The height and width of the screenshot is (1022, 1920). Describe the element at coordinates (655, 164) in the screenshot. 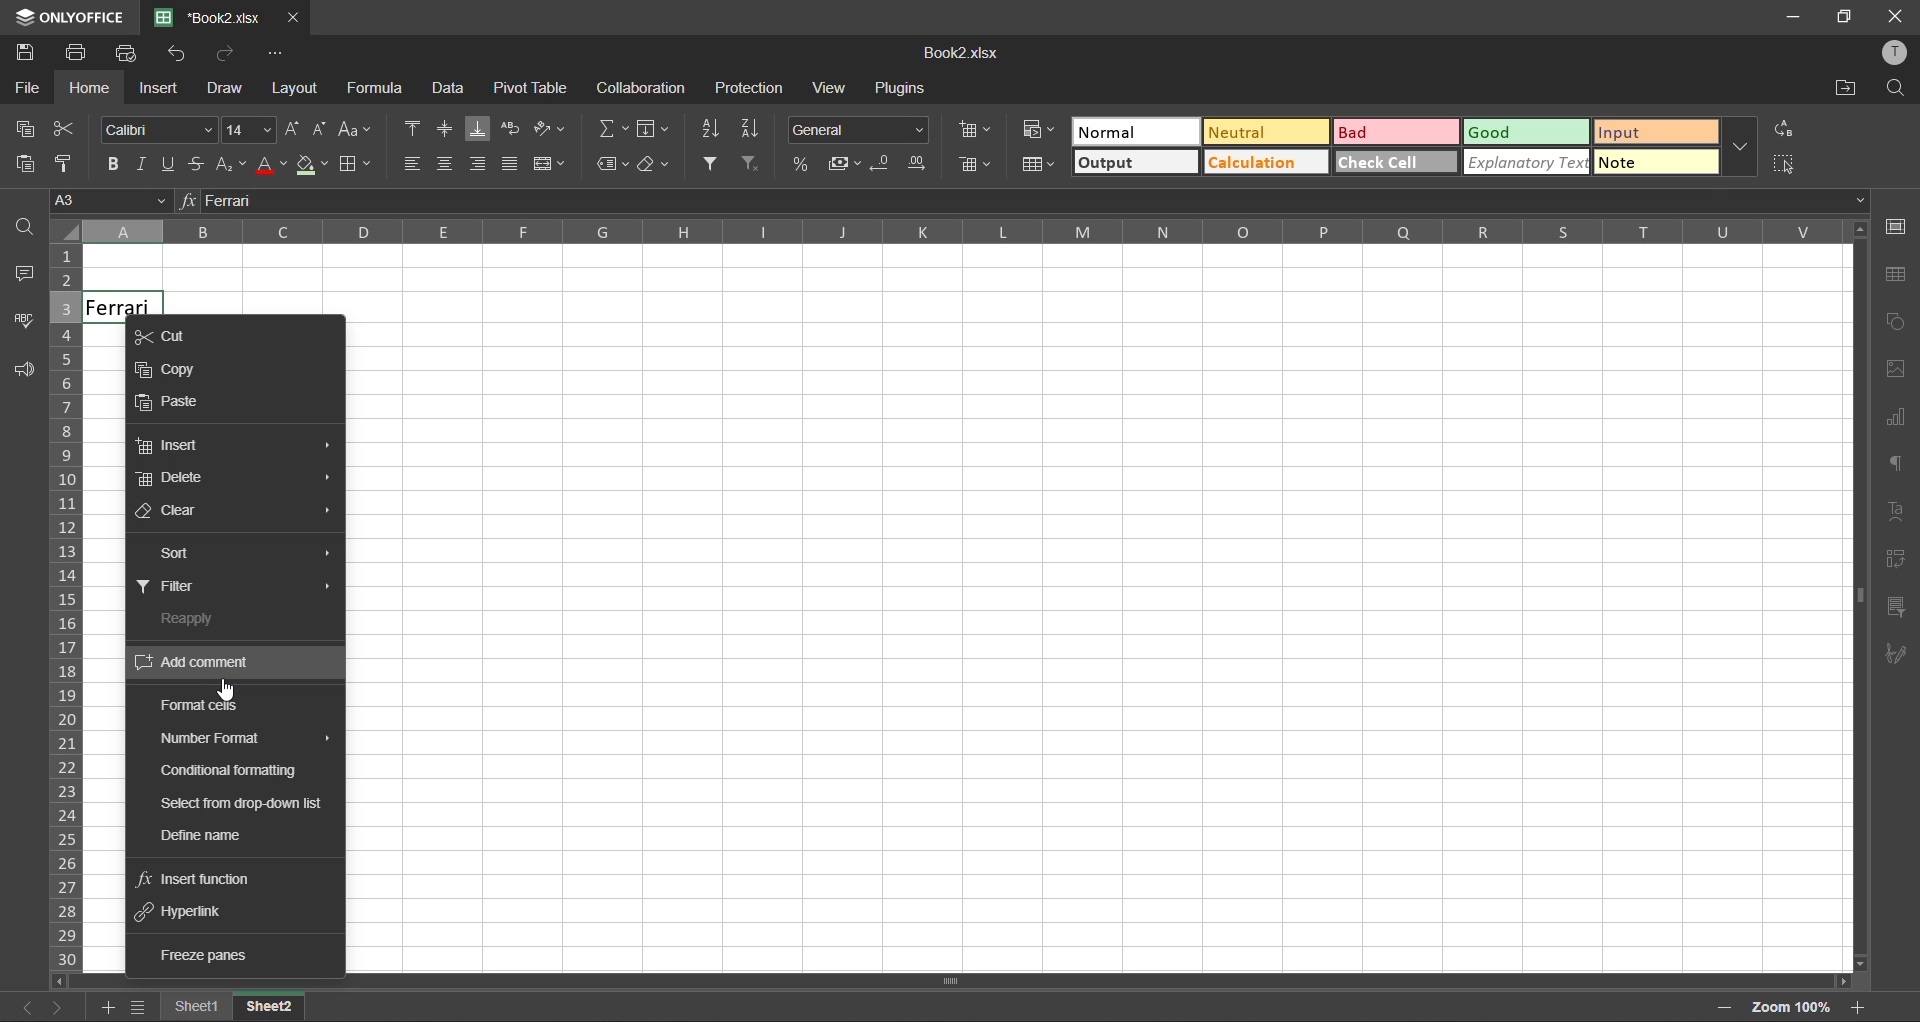

I see `clear` at that location.